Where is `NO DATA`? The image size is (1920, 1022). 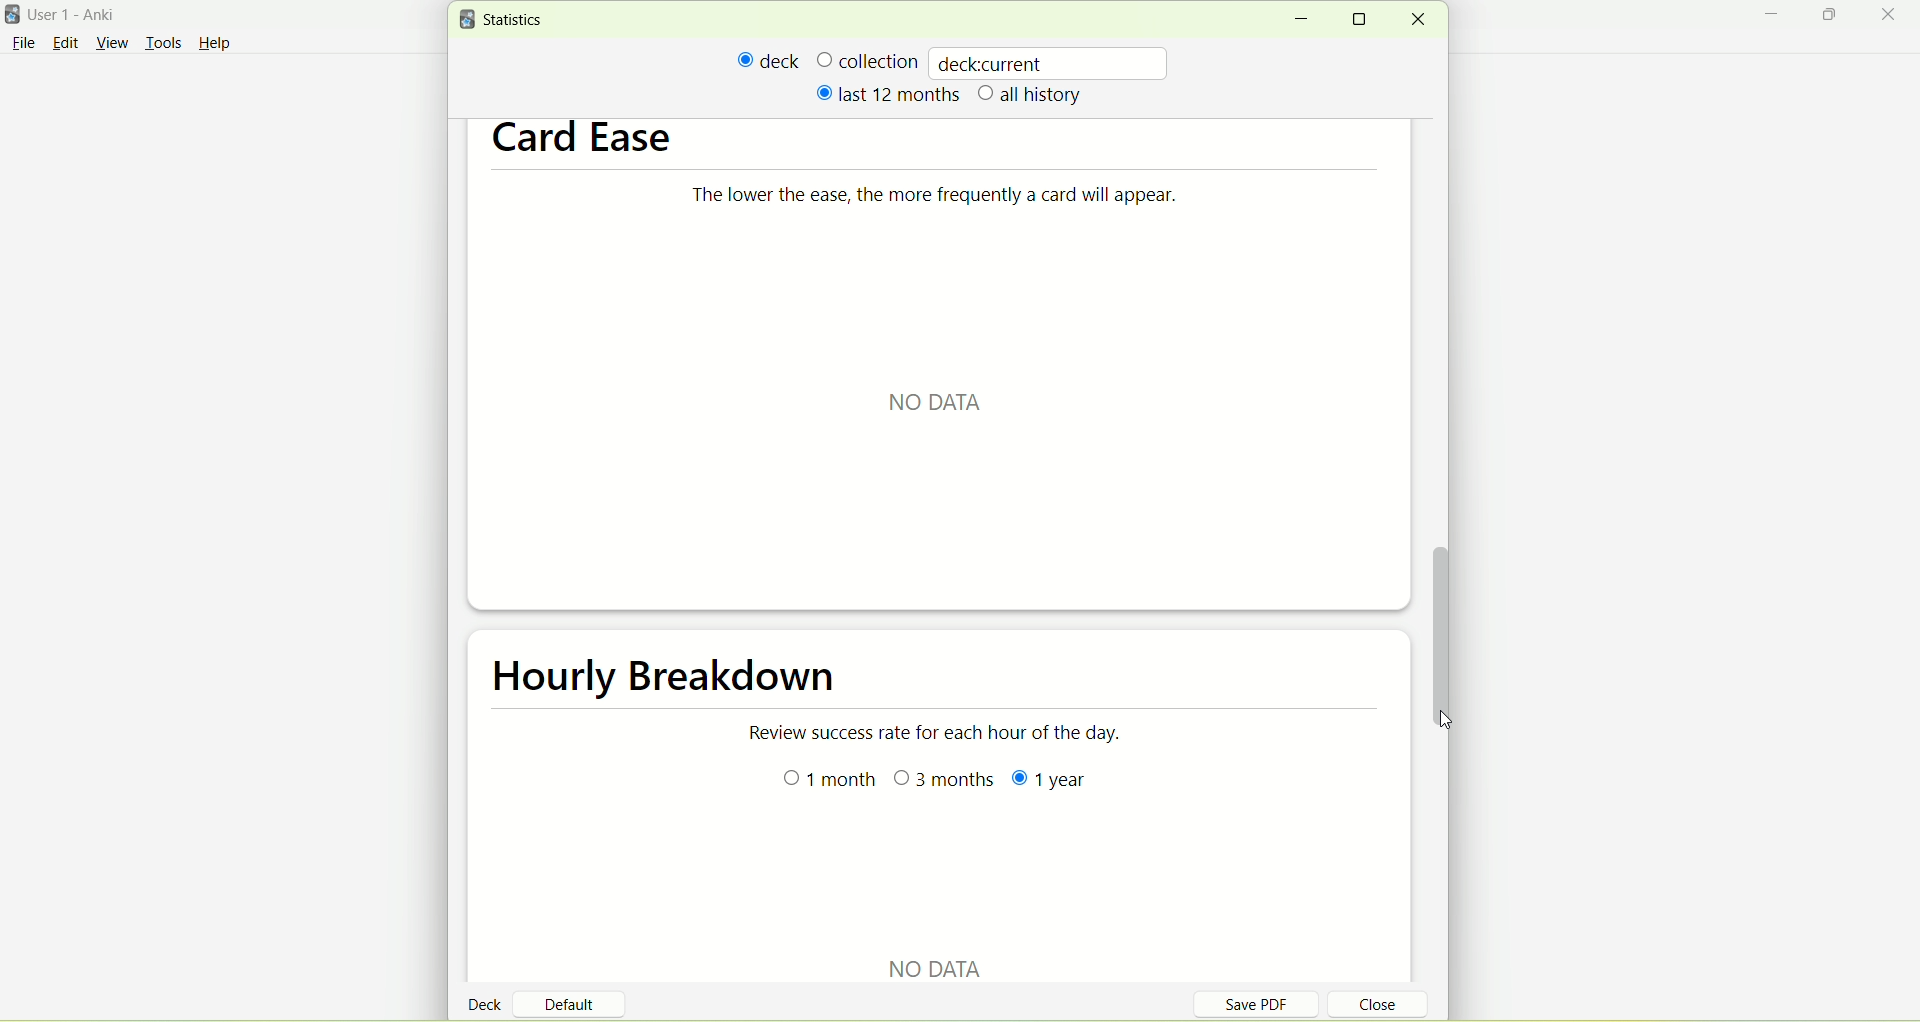 NO DATA is located at coordinates (941, 402).